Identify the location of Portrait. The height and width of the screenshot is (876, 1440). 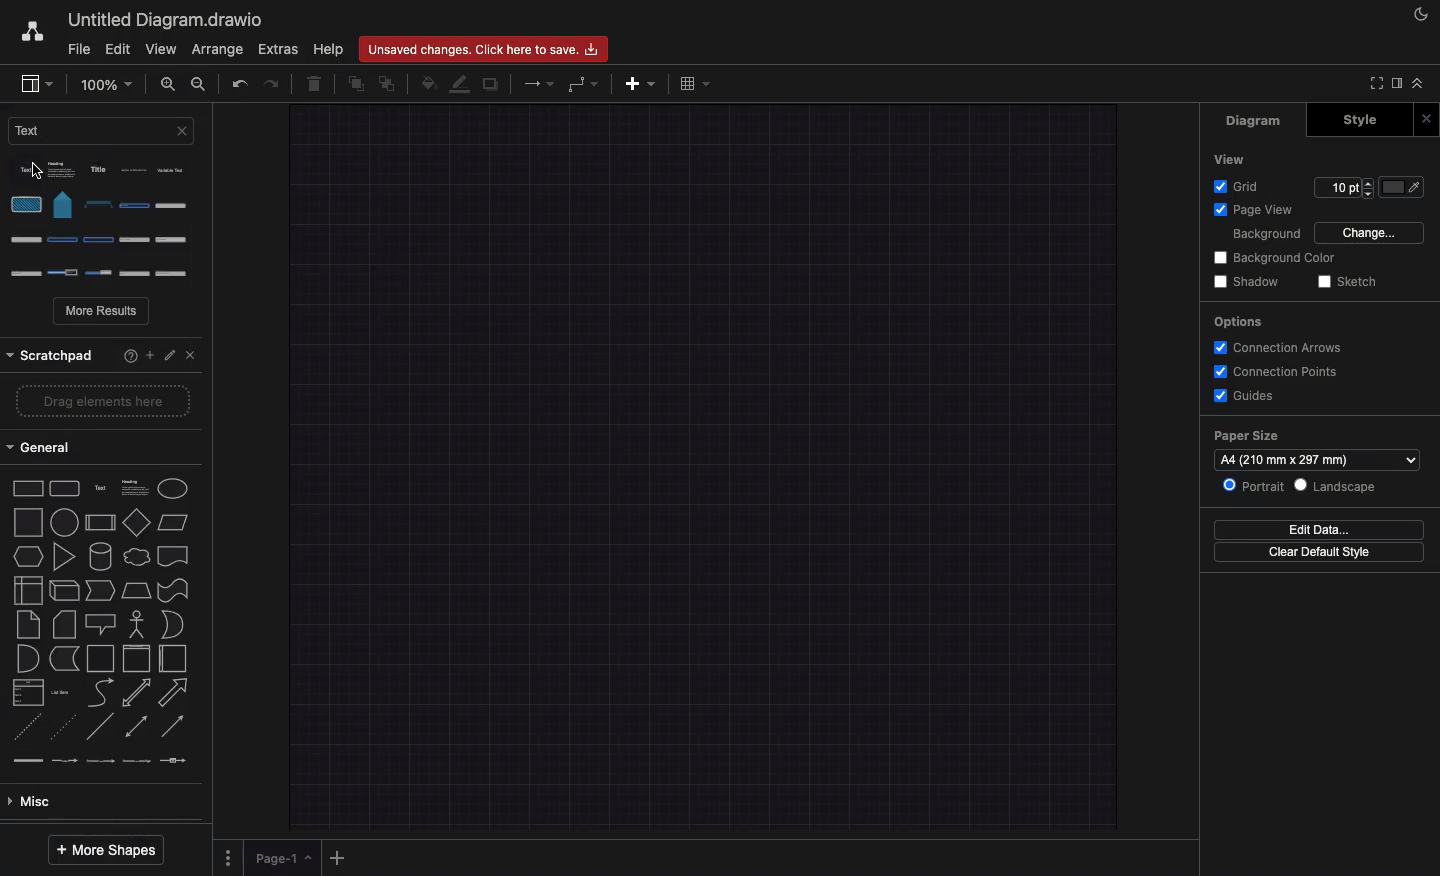
(1252, 484).